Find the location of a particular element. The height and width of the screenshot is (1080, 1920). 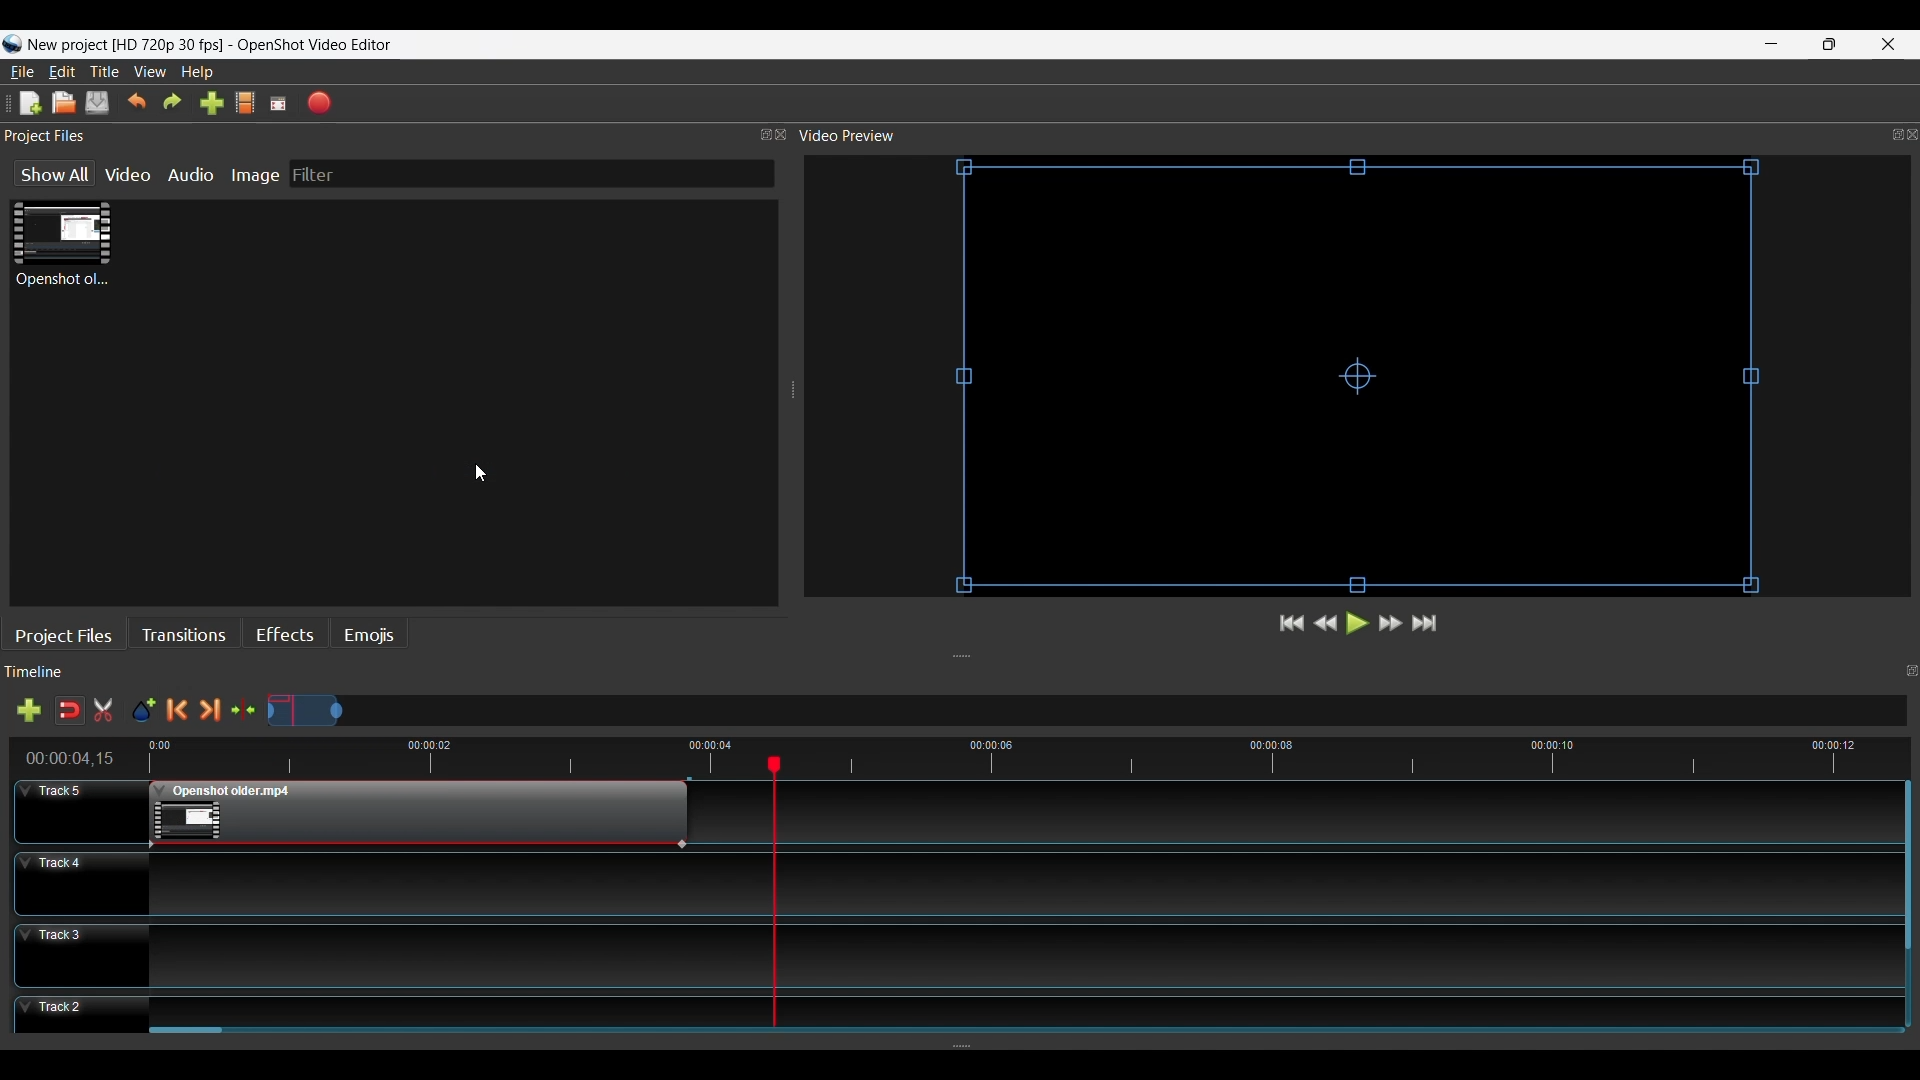

Next Marker is located at coordinates (213, 710).